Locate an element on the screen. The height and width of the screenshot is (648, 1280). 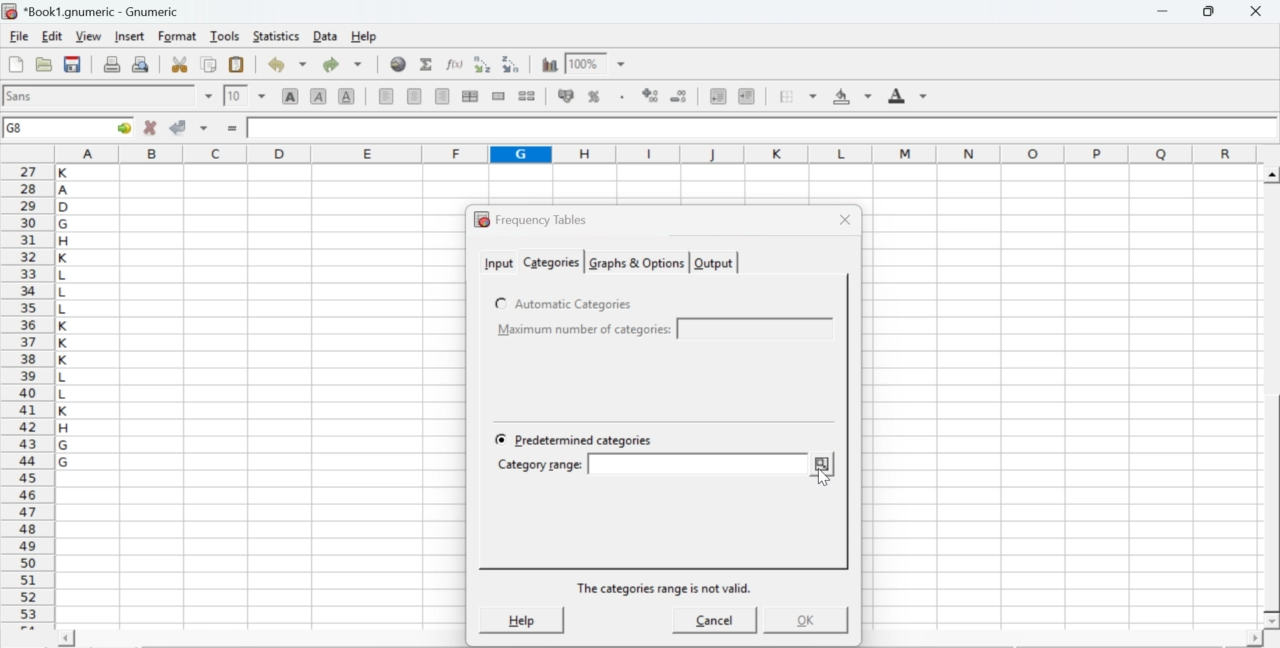
insert chart is located at coordinates (550, 63).